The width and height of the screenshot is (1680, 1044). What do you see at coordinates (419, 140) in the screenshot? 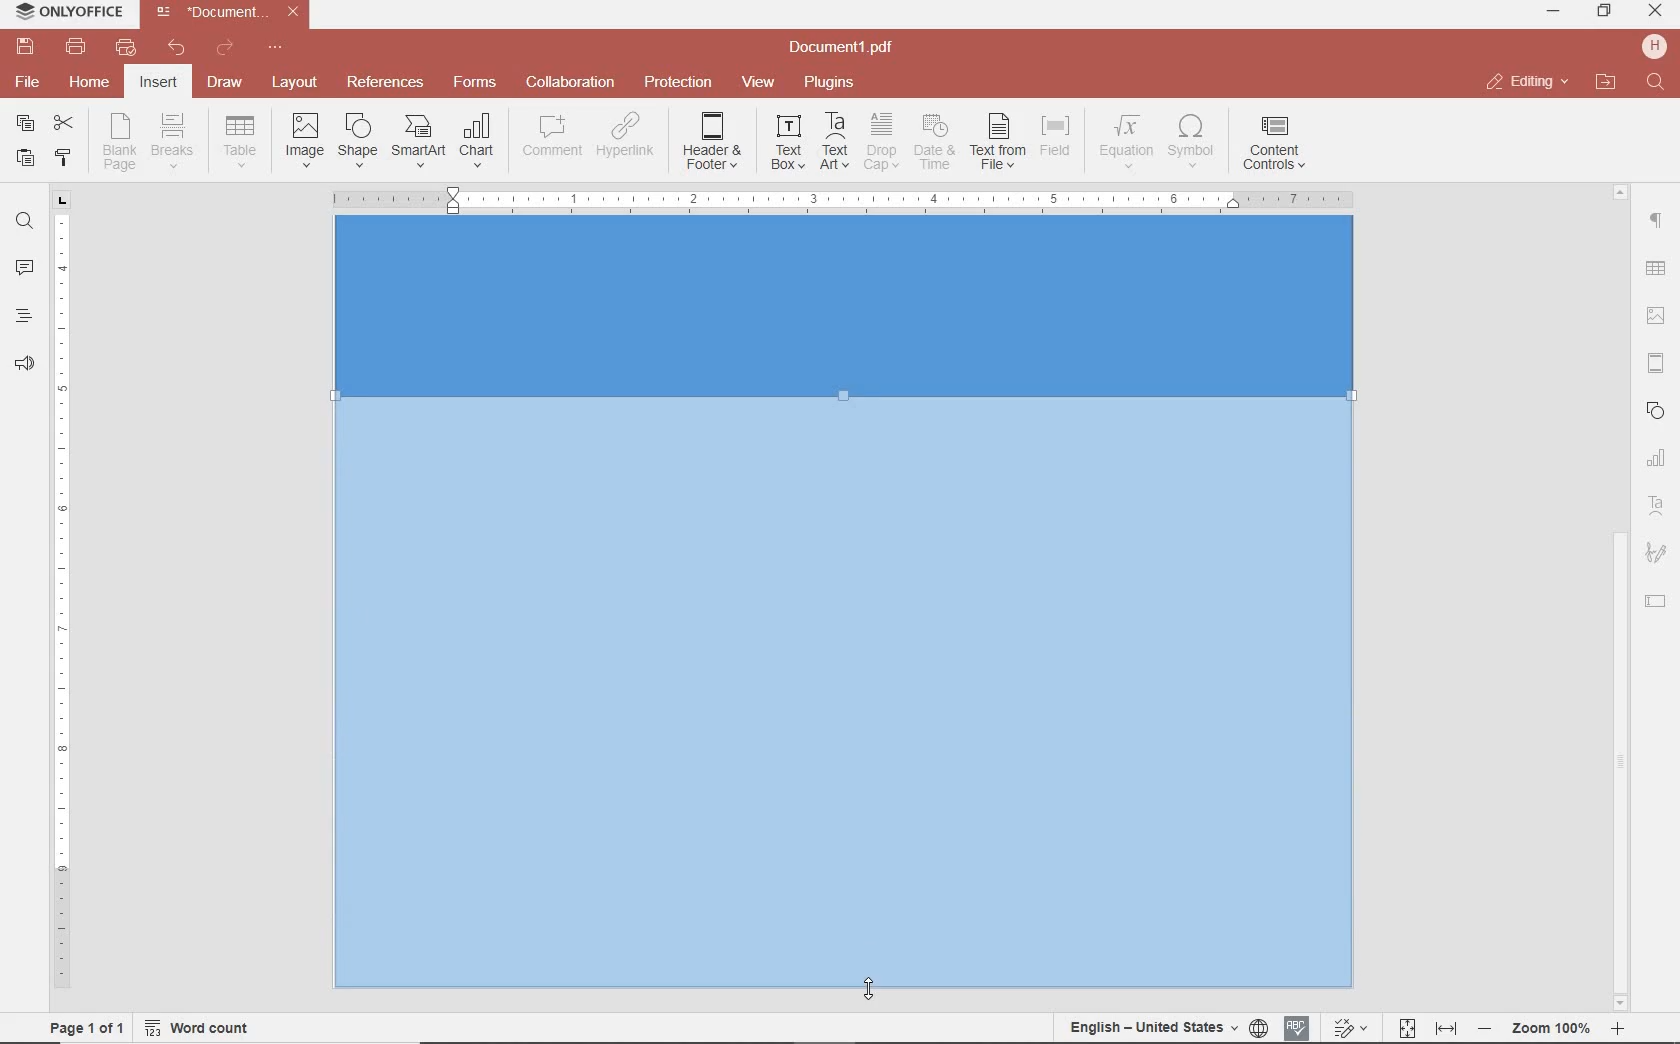
I see `INSERT SMART ART` at bounding box center [419, 140].